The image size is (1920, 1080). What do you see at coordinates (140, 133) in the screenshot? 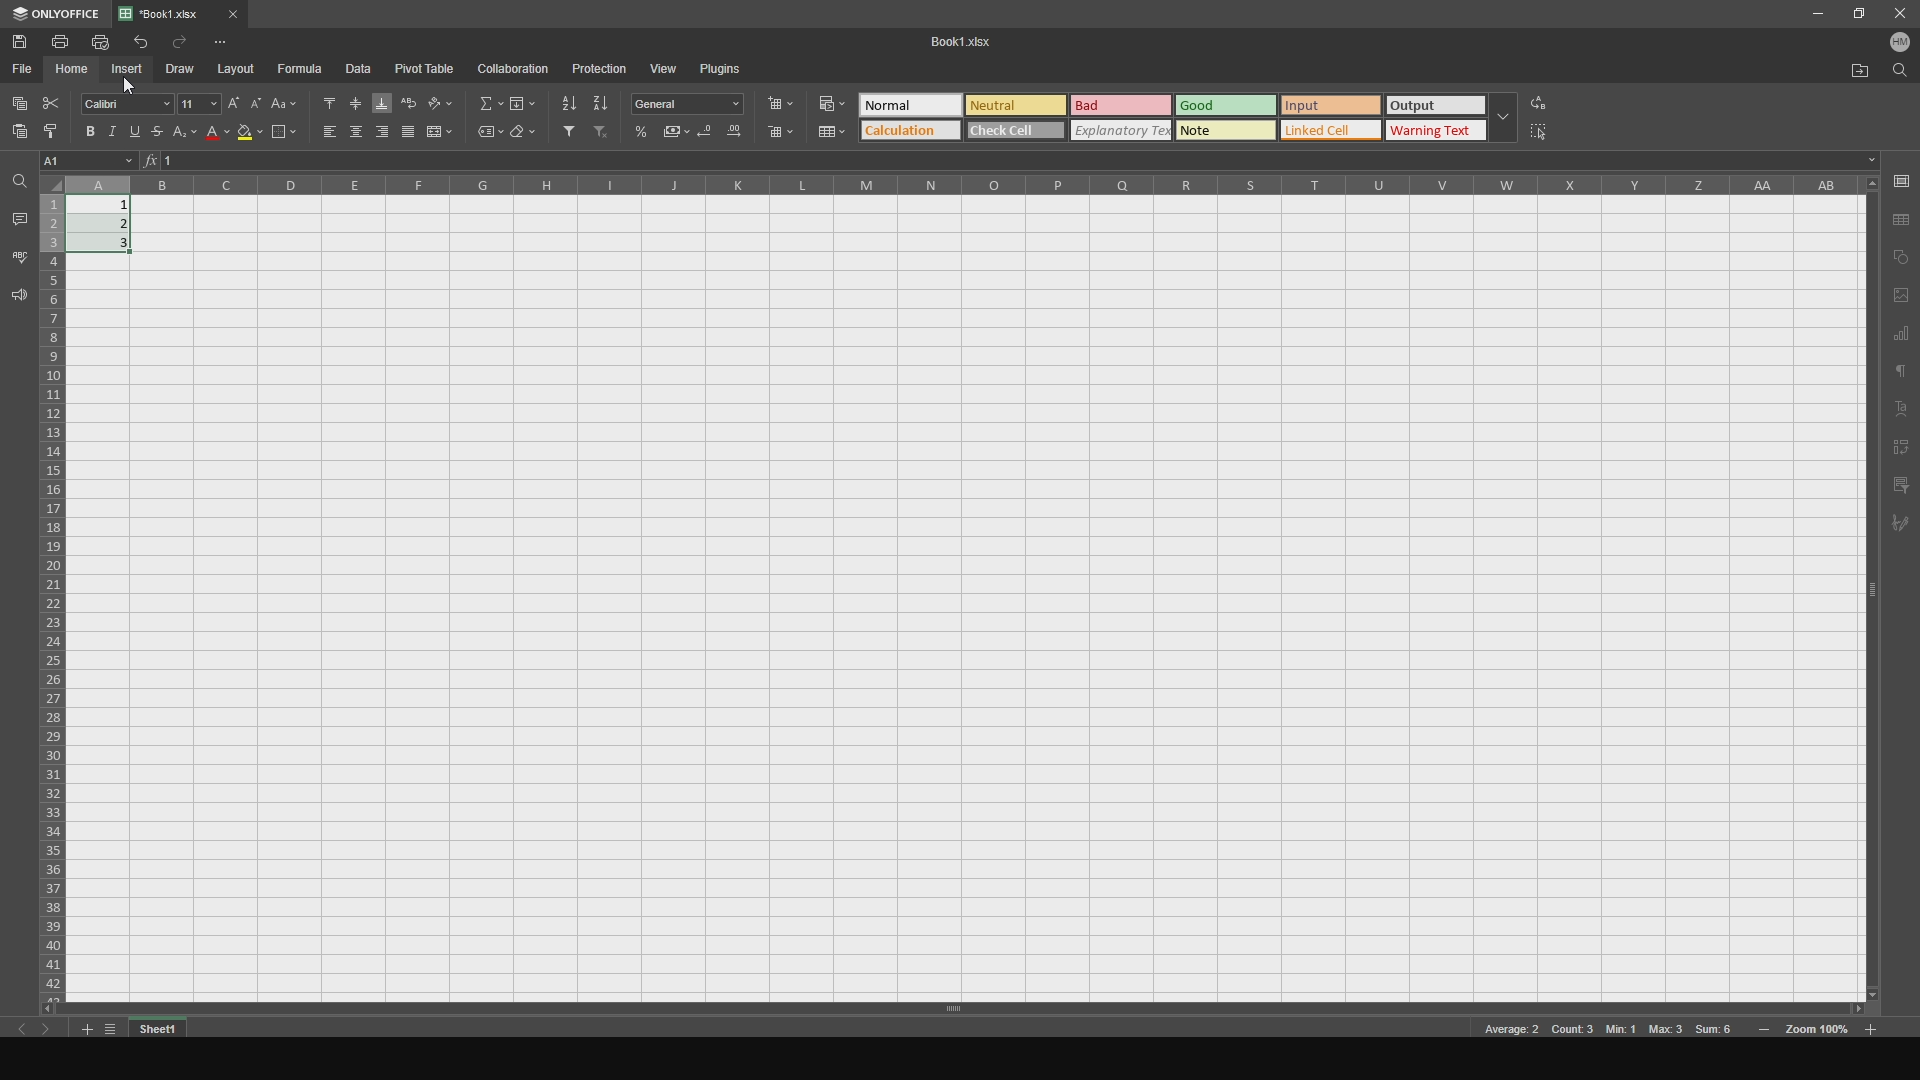
I see `underline` at bounding box center [140, 133].